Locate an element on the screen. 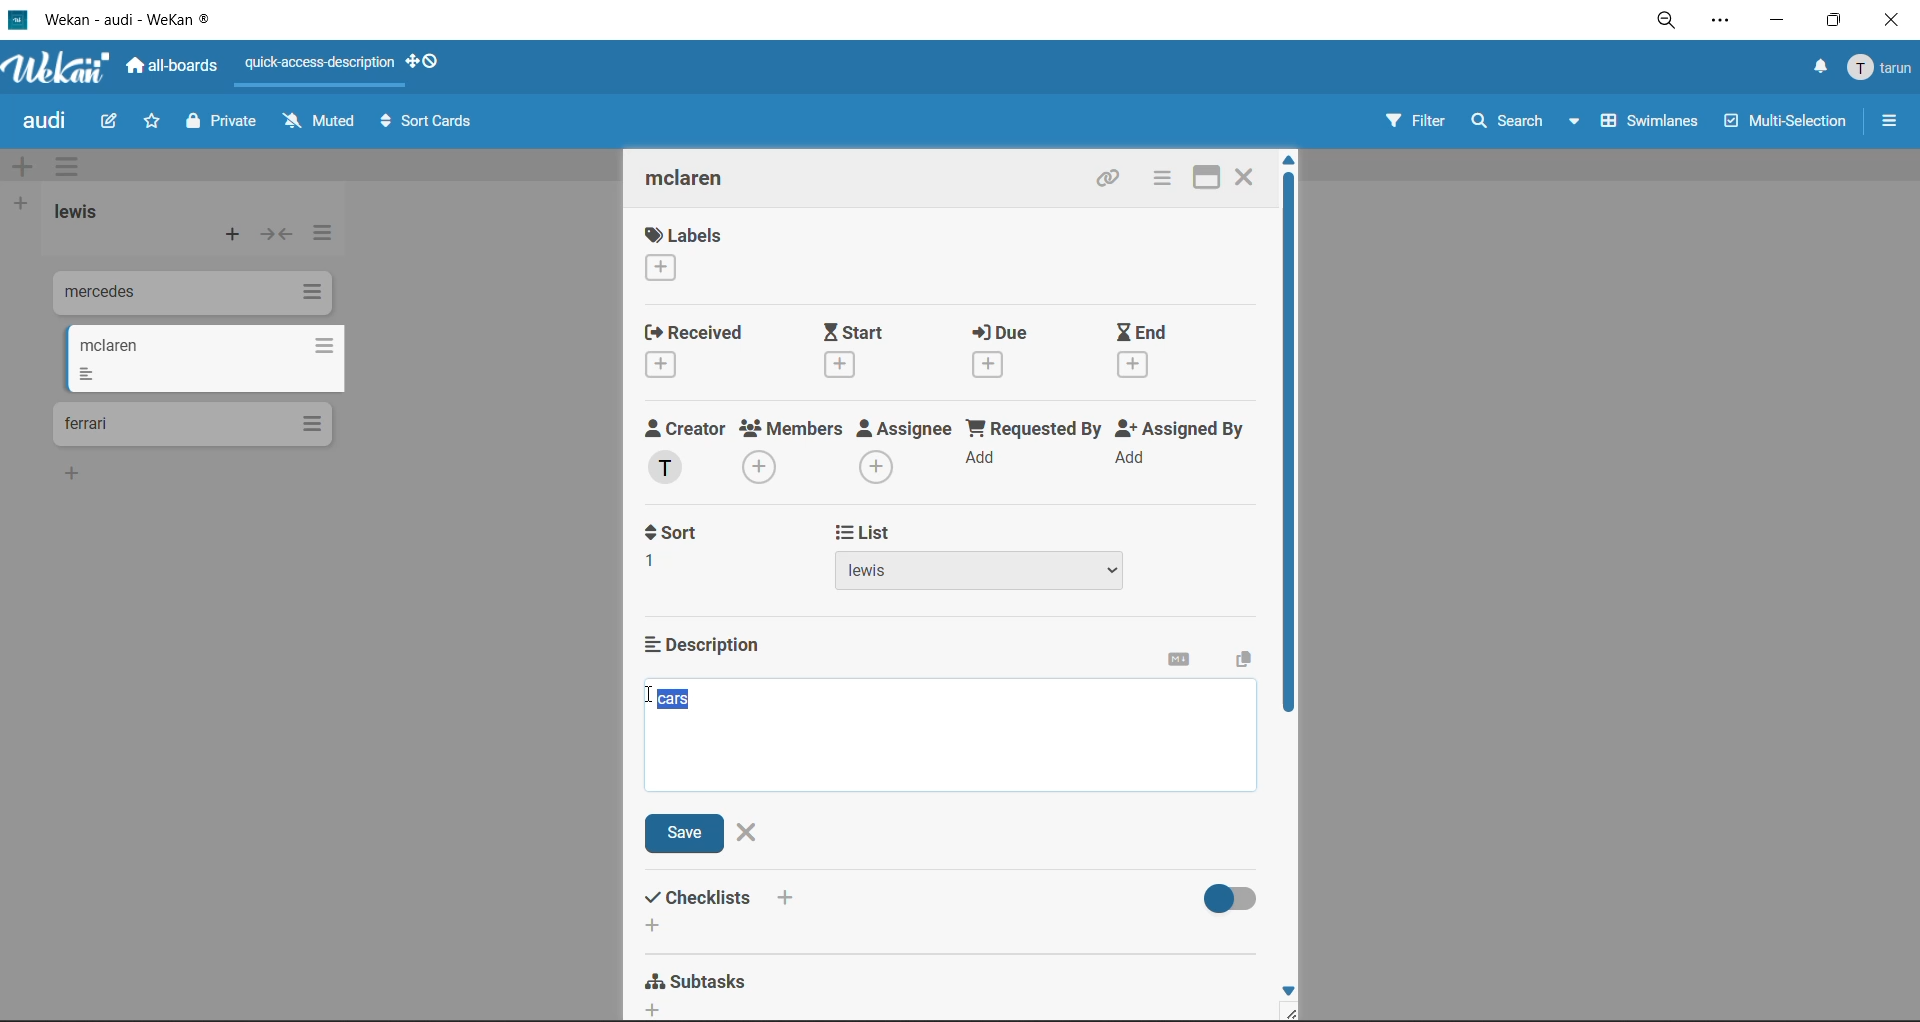 Image resolution: width=1920 pixels, height=1022 pixels. copy is located at coordinates (1239, 661).